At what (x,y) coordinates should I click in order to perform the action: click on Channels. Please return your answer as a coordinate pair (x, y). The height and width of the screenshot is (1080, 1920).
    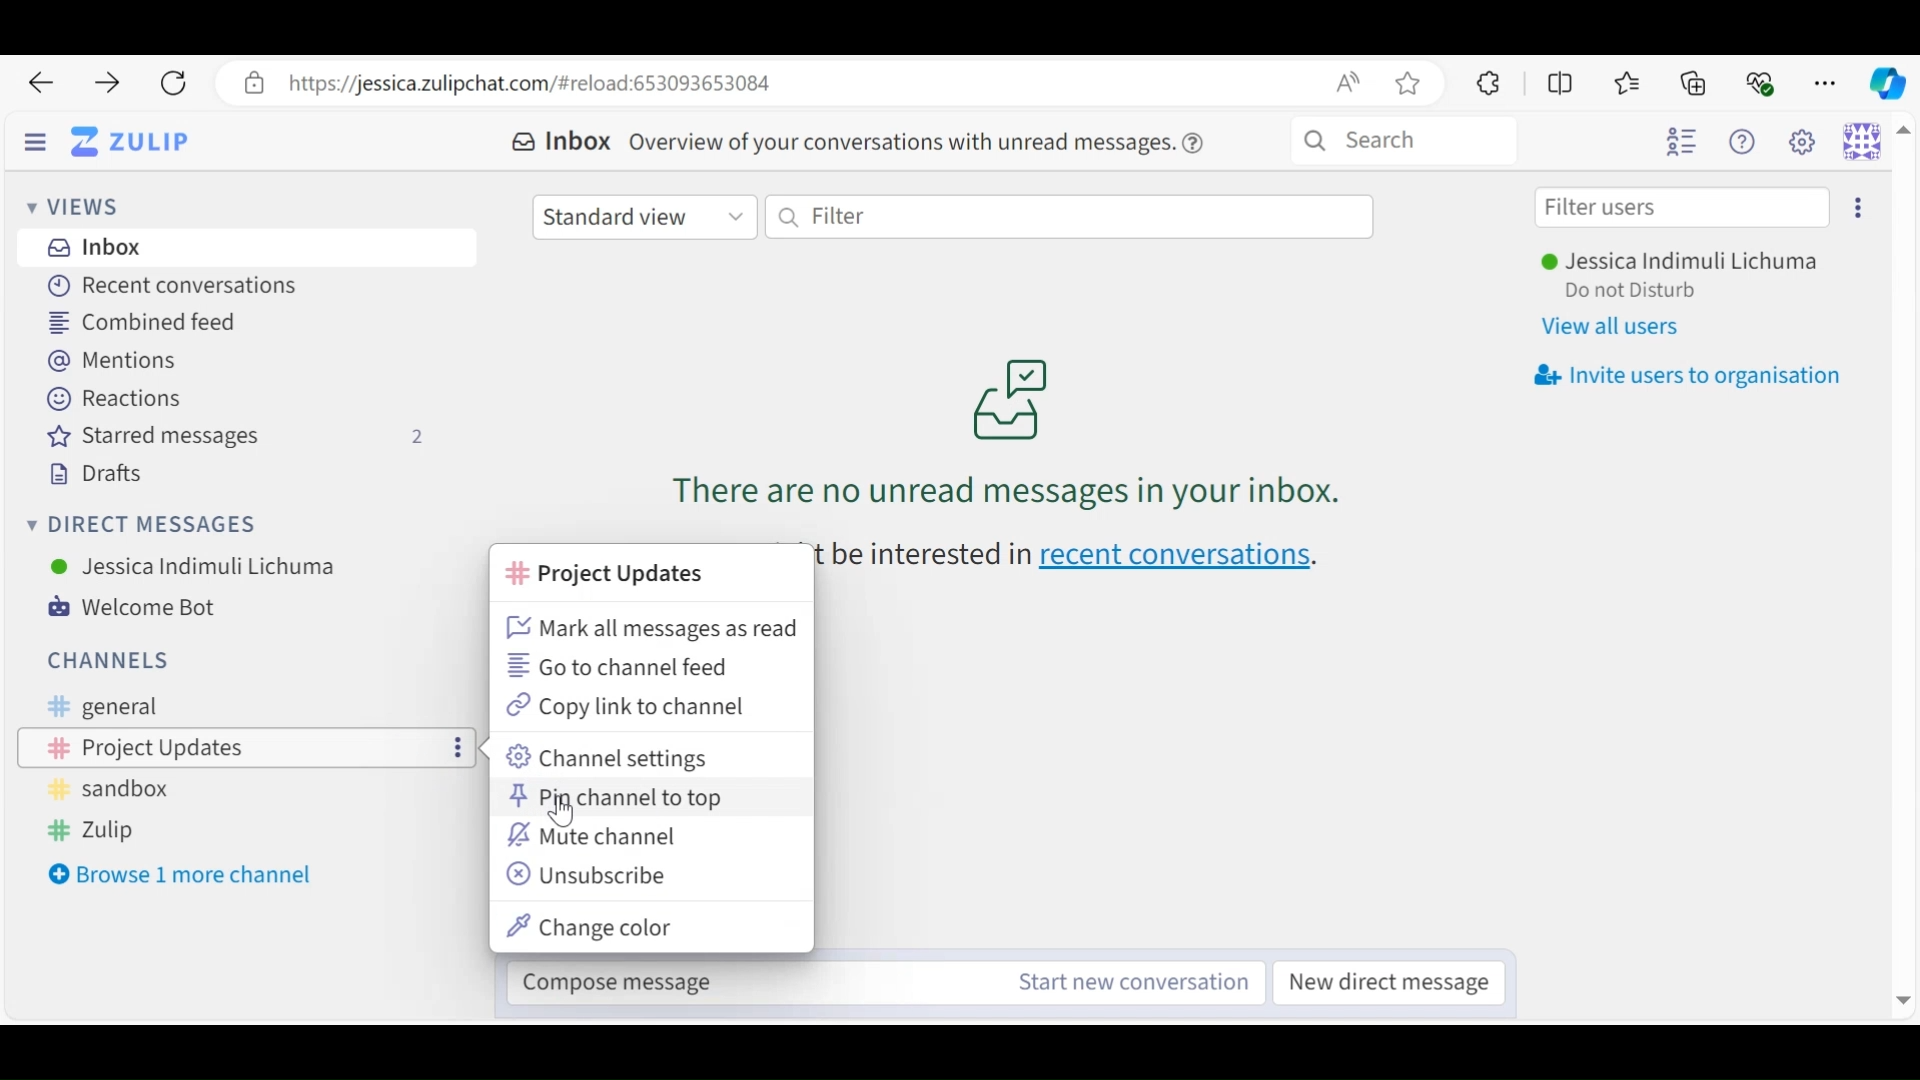
    Looking at the image, I should click on (105, 658).